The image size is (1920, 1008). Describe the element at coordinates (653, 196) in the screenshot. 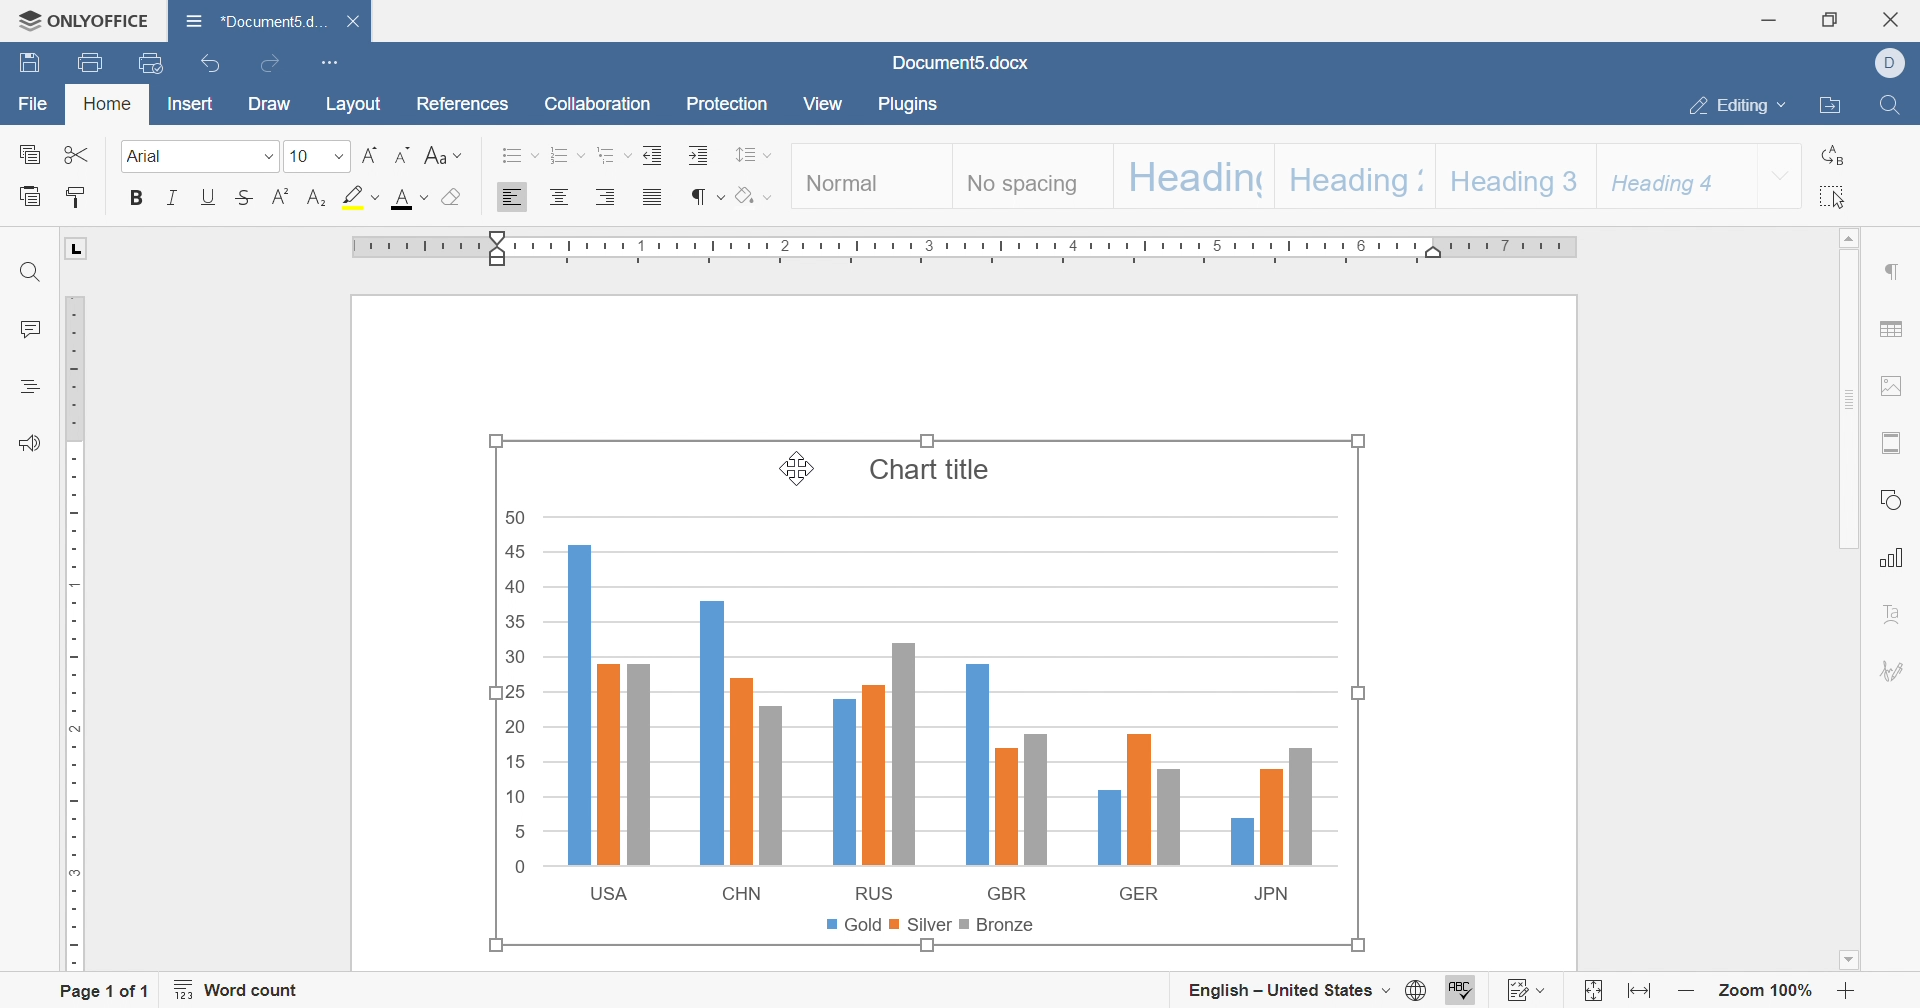

I see `justified` at that location.